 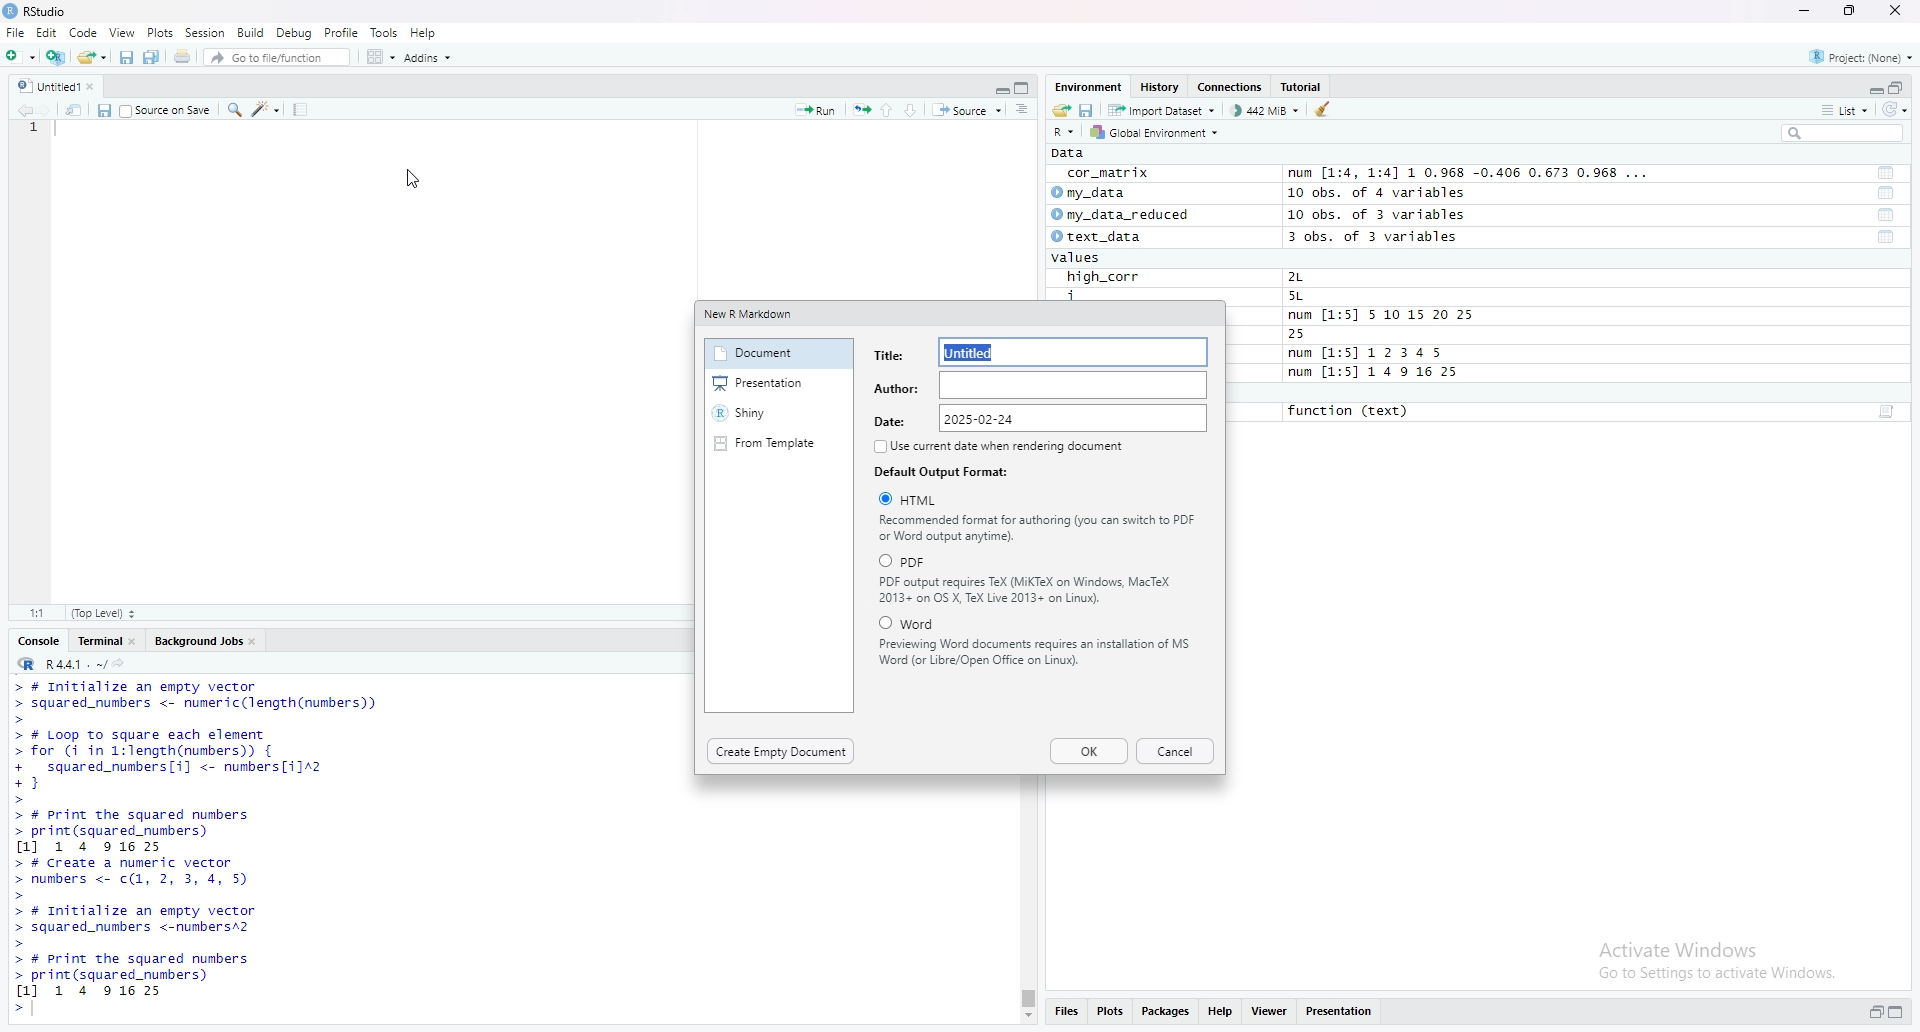 I want to click on re-run the previoud code region, so click(x=861, y=110).